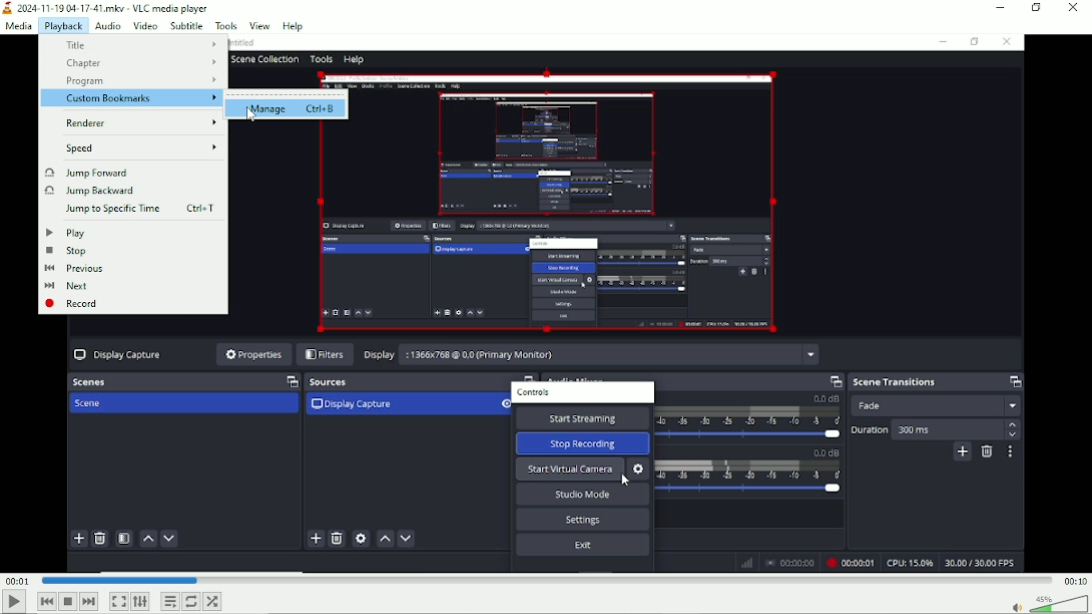  What do you see at coordinates (142, 63) in the screenshot?
I see `Chapter` at bounding box center [142, 63].